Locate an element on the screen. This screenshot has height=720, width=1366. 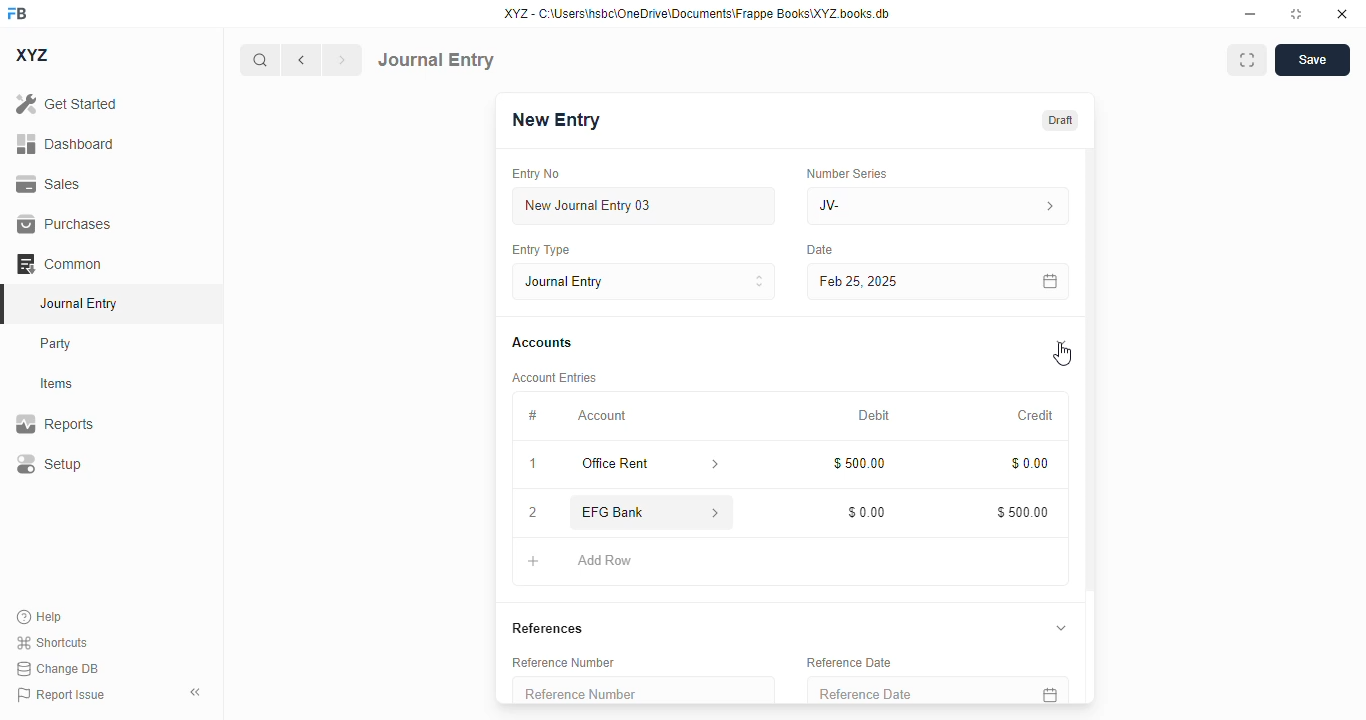
$500.00 is located at coordinates (1023, 512).